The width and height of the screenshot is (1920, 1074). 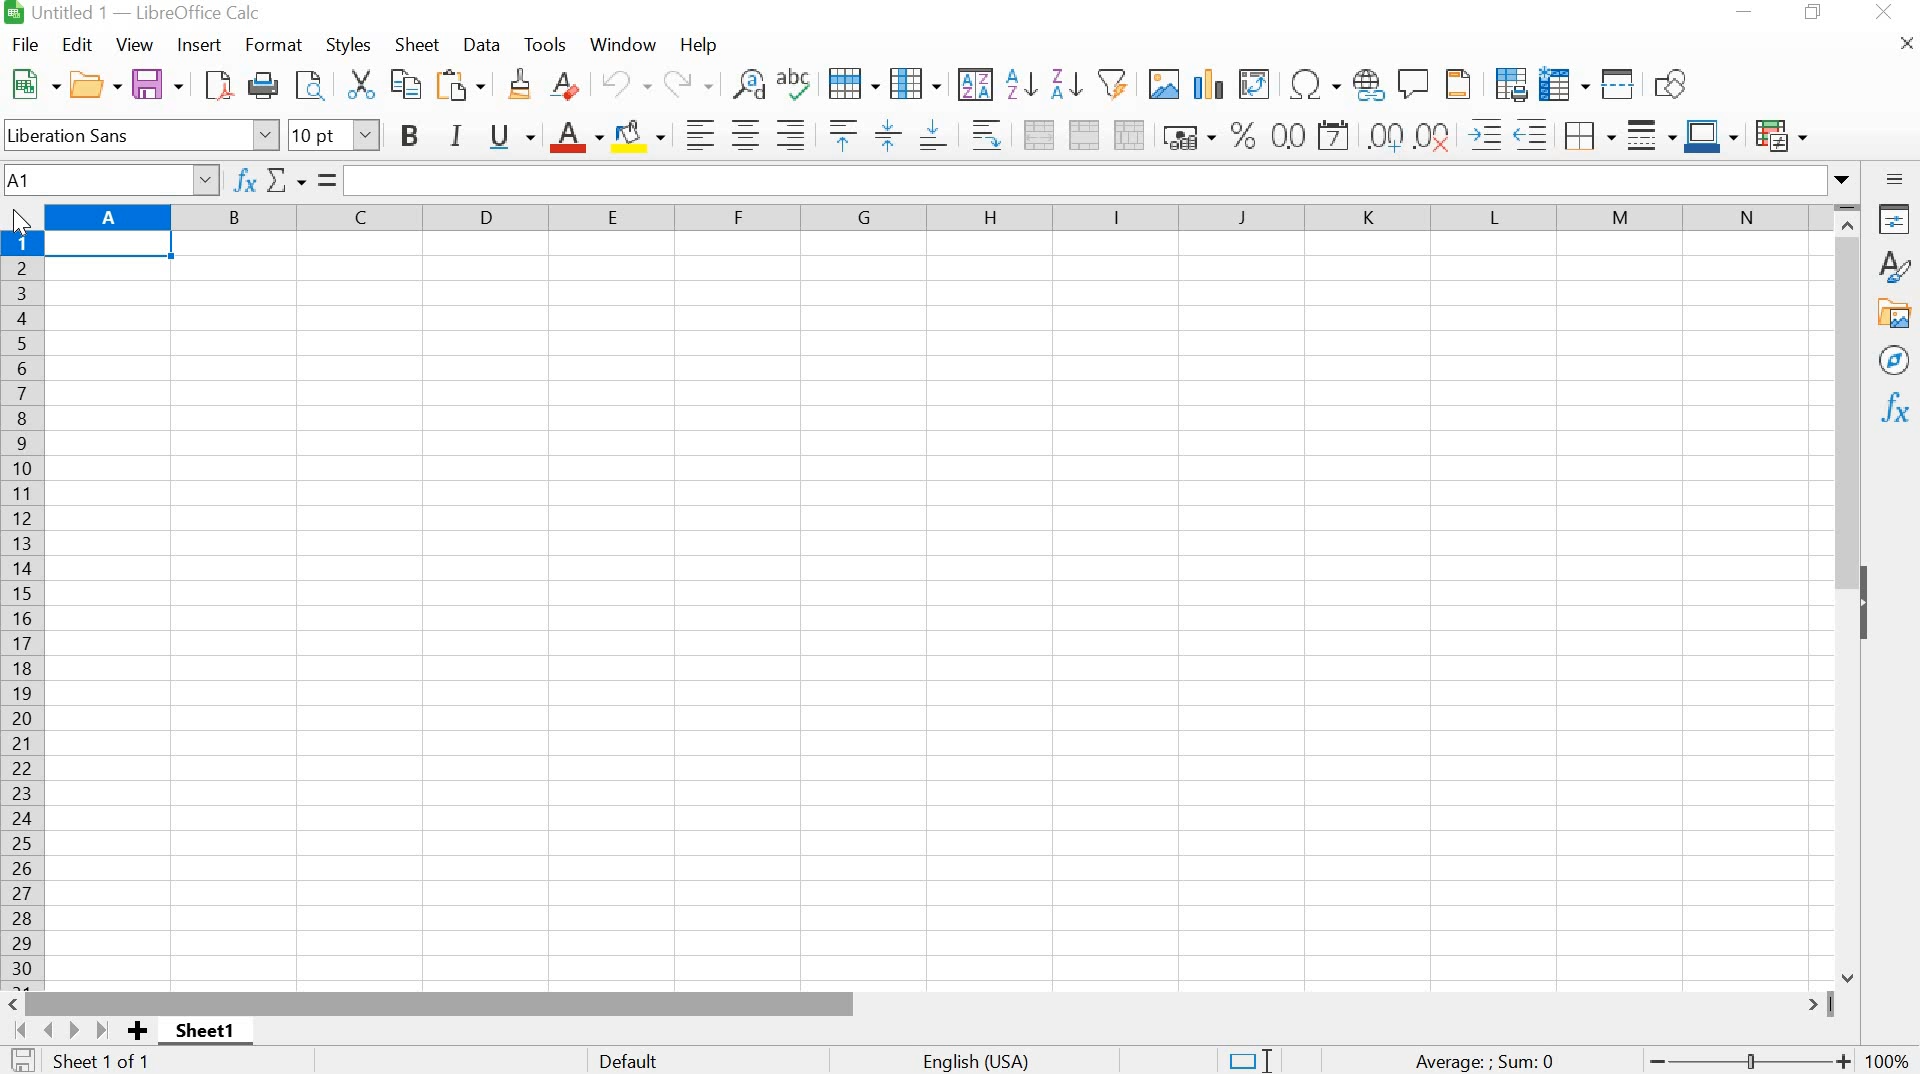 What do you see at coordinates (854, 83) in the screenshot?
I see `ROW` at bounding box center [854, 83].